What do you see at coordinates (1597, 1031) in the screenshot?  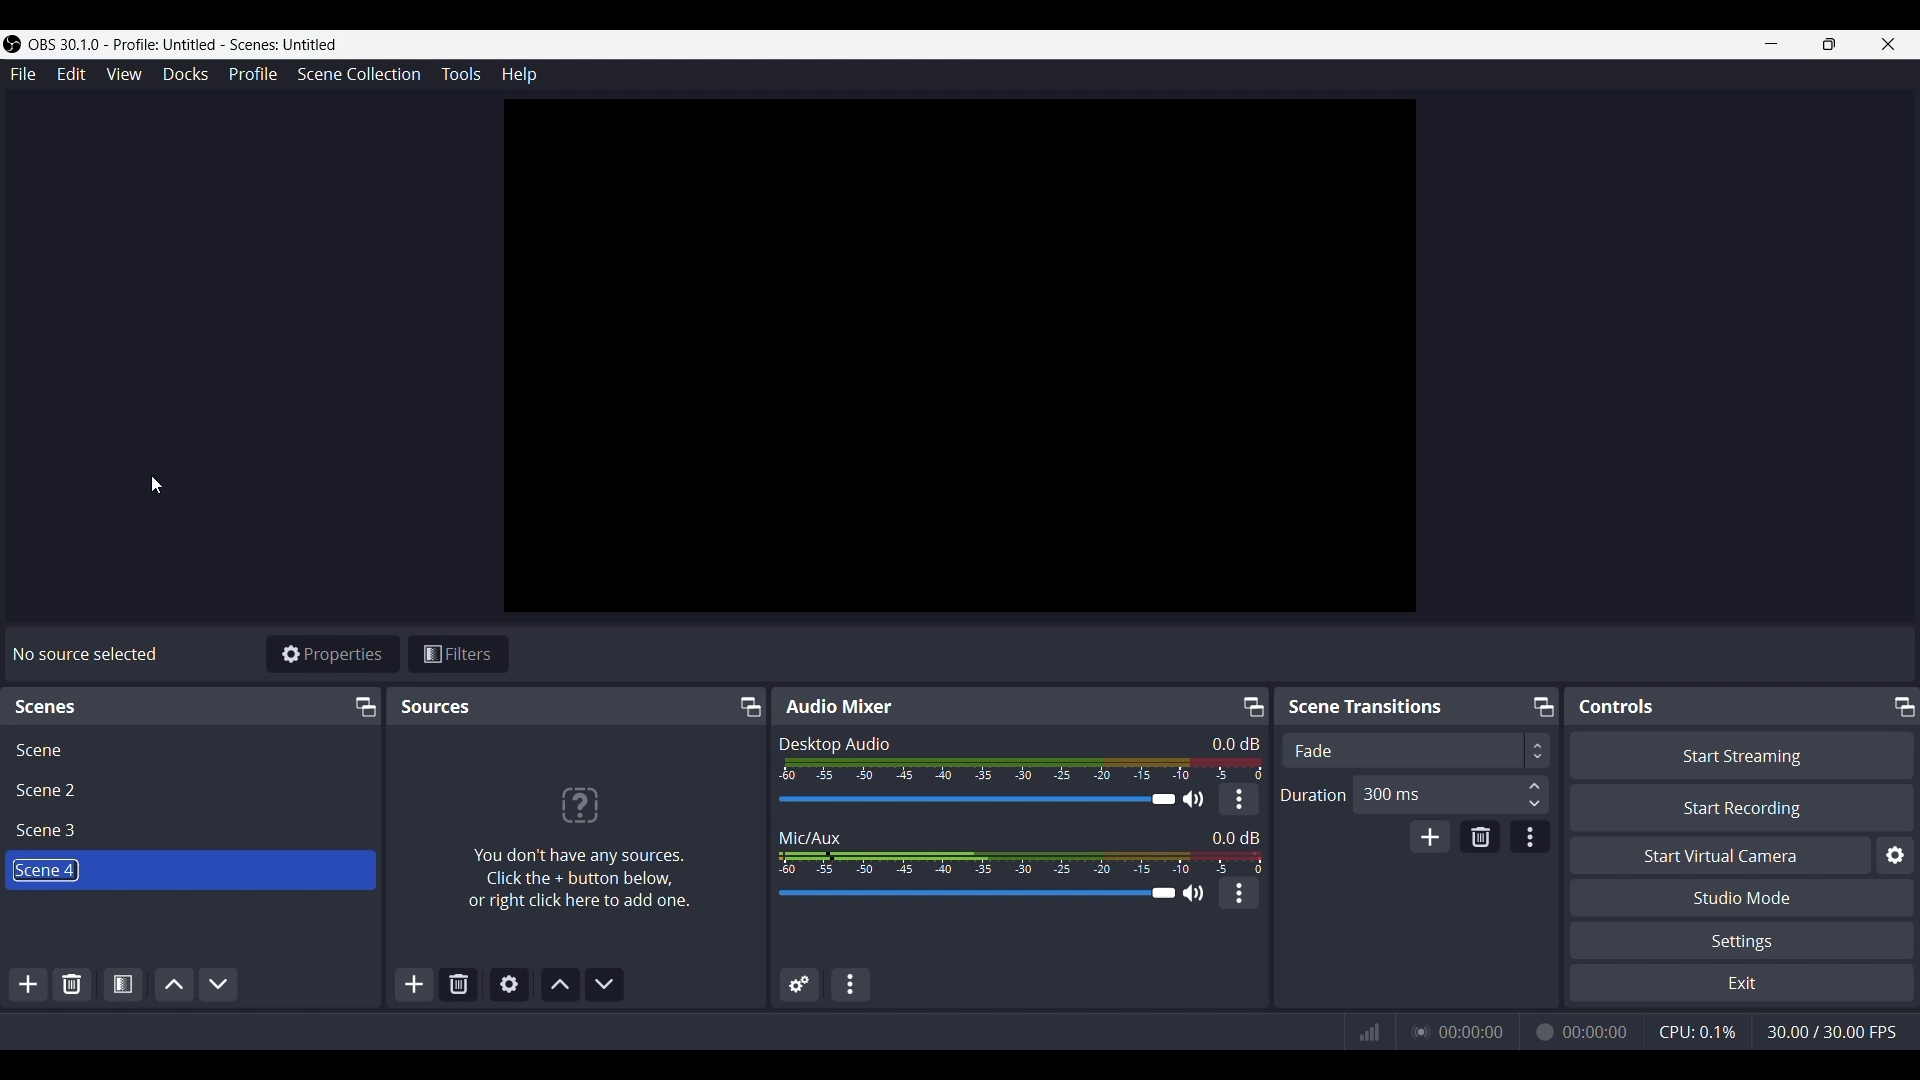 I see `Recording Timer` at bounding box center [1597, 1031].